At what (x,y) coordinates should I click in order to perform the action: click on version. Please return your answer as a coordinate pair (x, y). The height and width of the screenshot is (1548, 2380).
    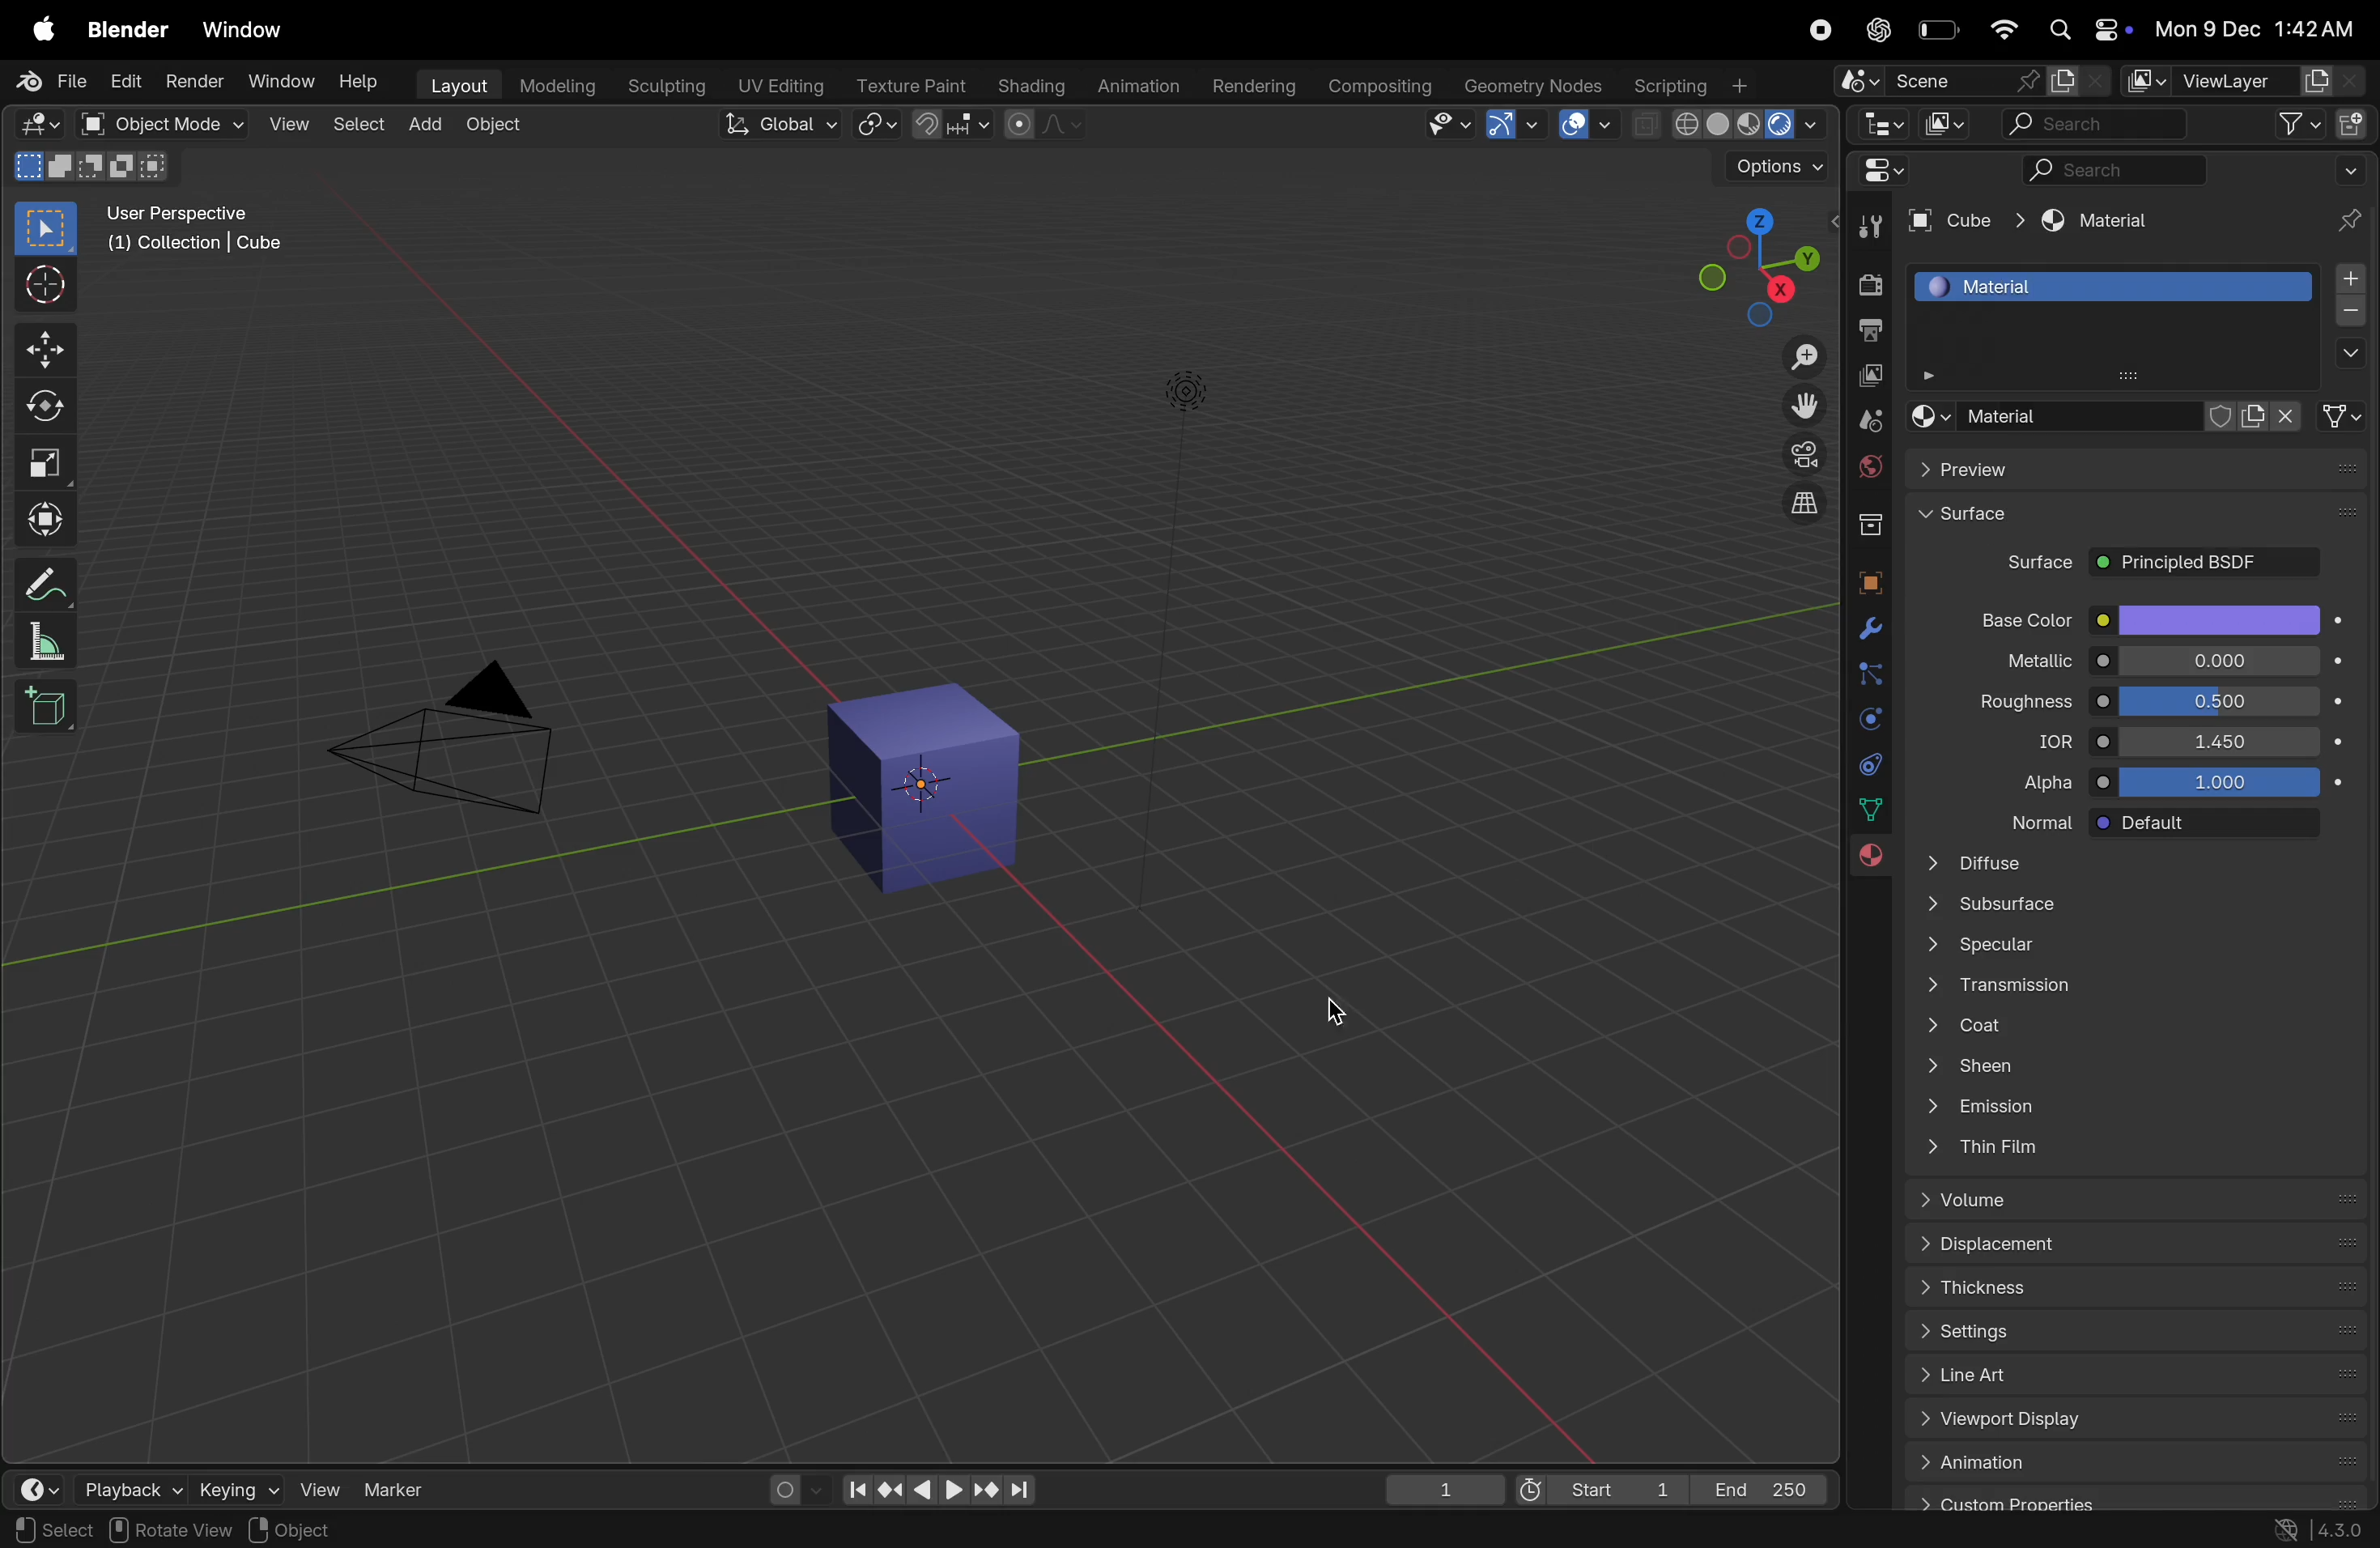
    Looking at the image, I should click on (2319, 1530).